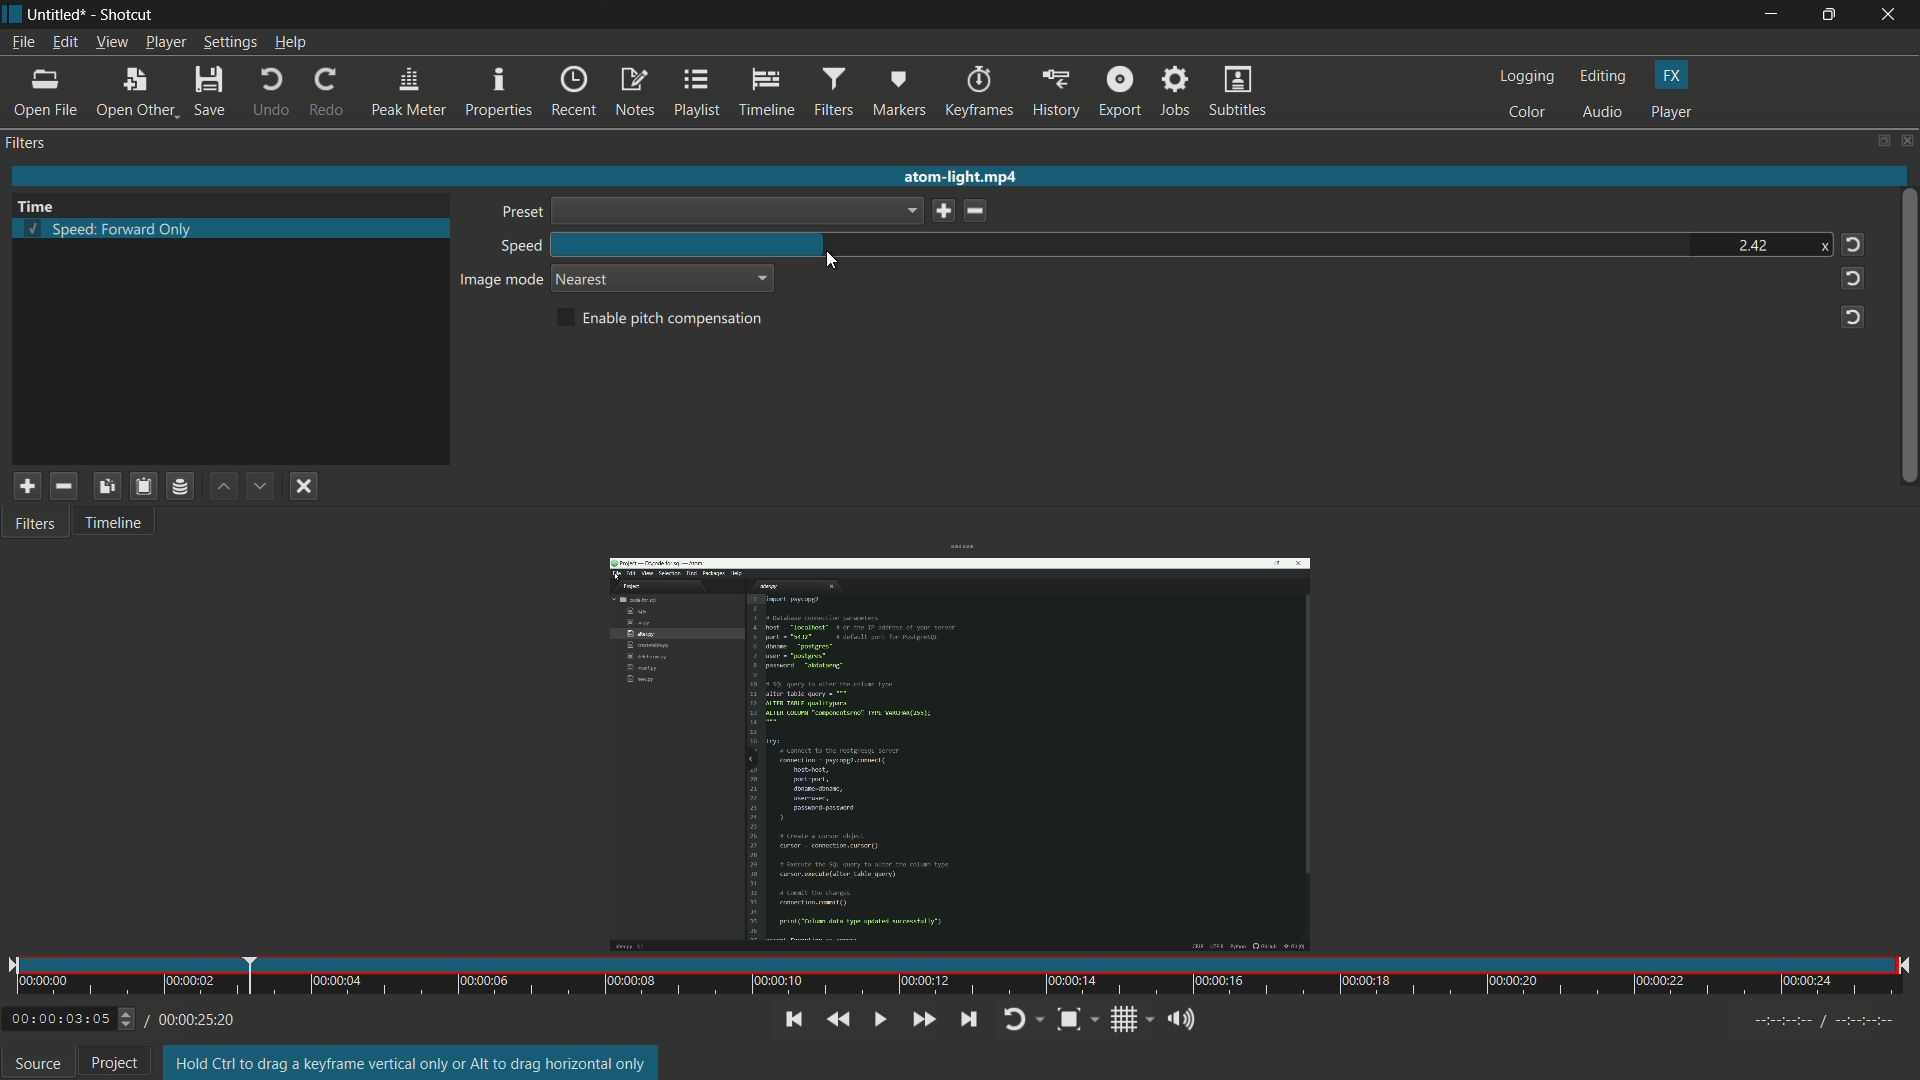 The width and height of the screenshot is (1920, 1080). What do you see at coordinates (261, 486) in the screenshot?
I see `move filter down` at bounding box center [261, 486].